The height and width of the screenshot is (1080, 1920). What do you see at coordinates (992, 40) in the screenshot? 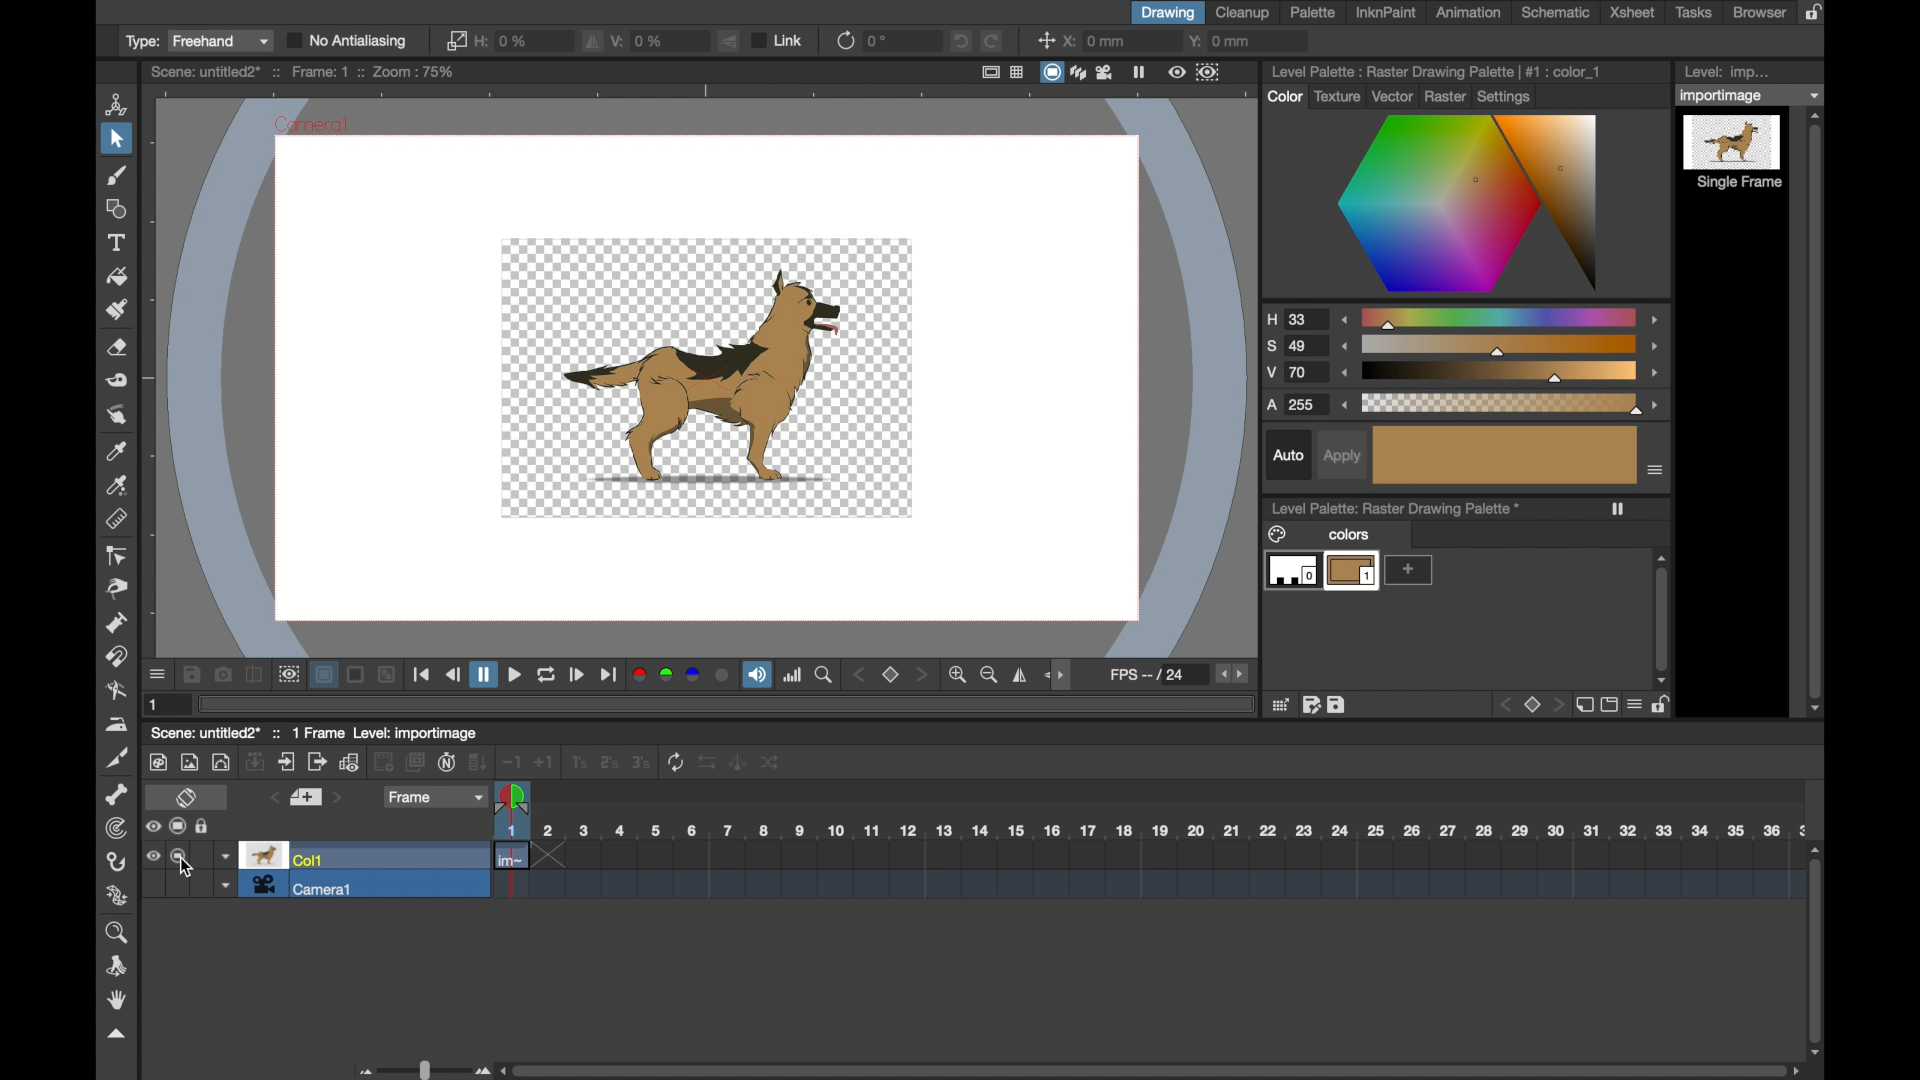
I see `redo` at bounding box center [992, 40].